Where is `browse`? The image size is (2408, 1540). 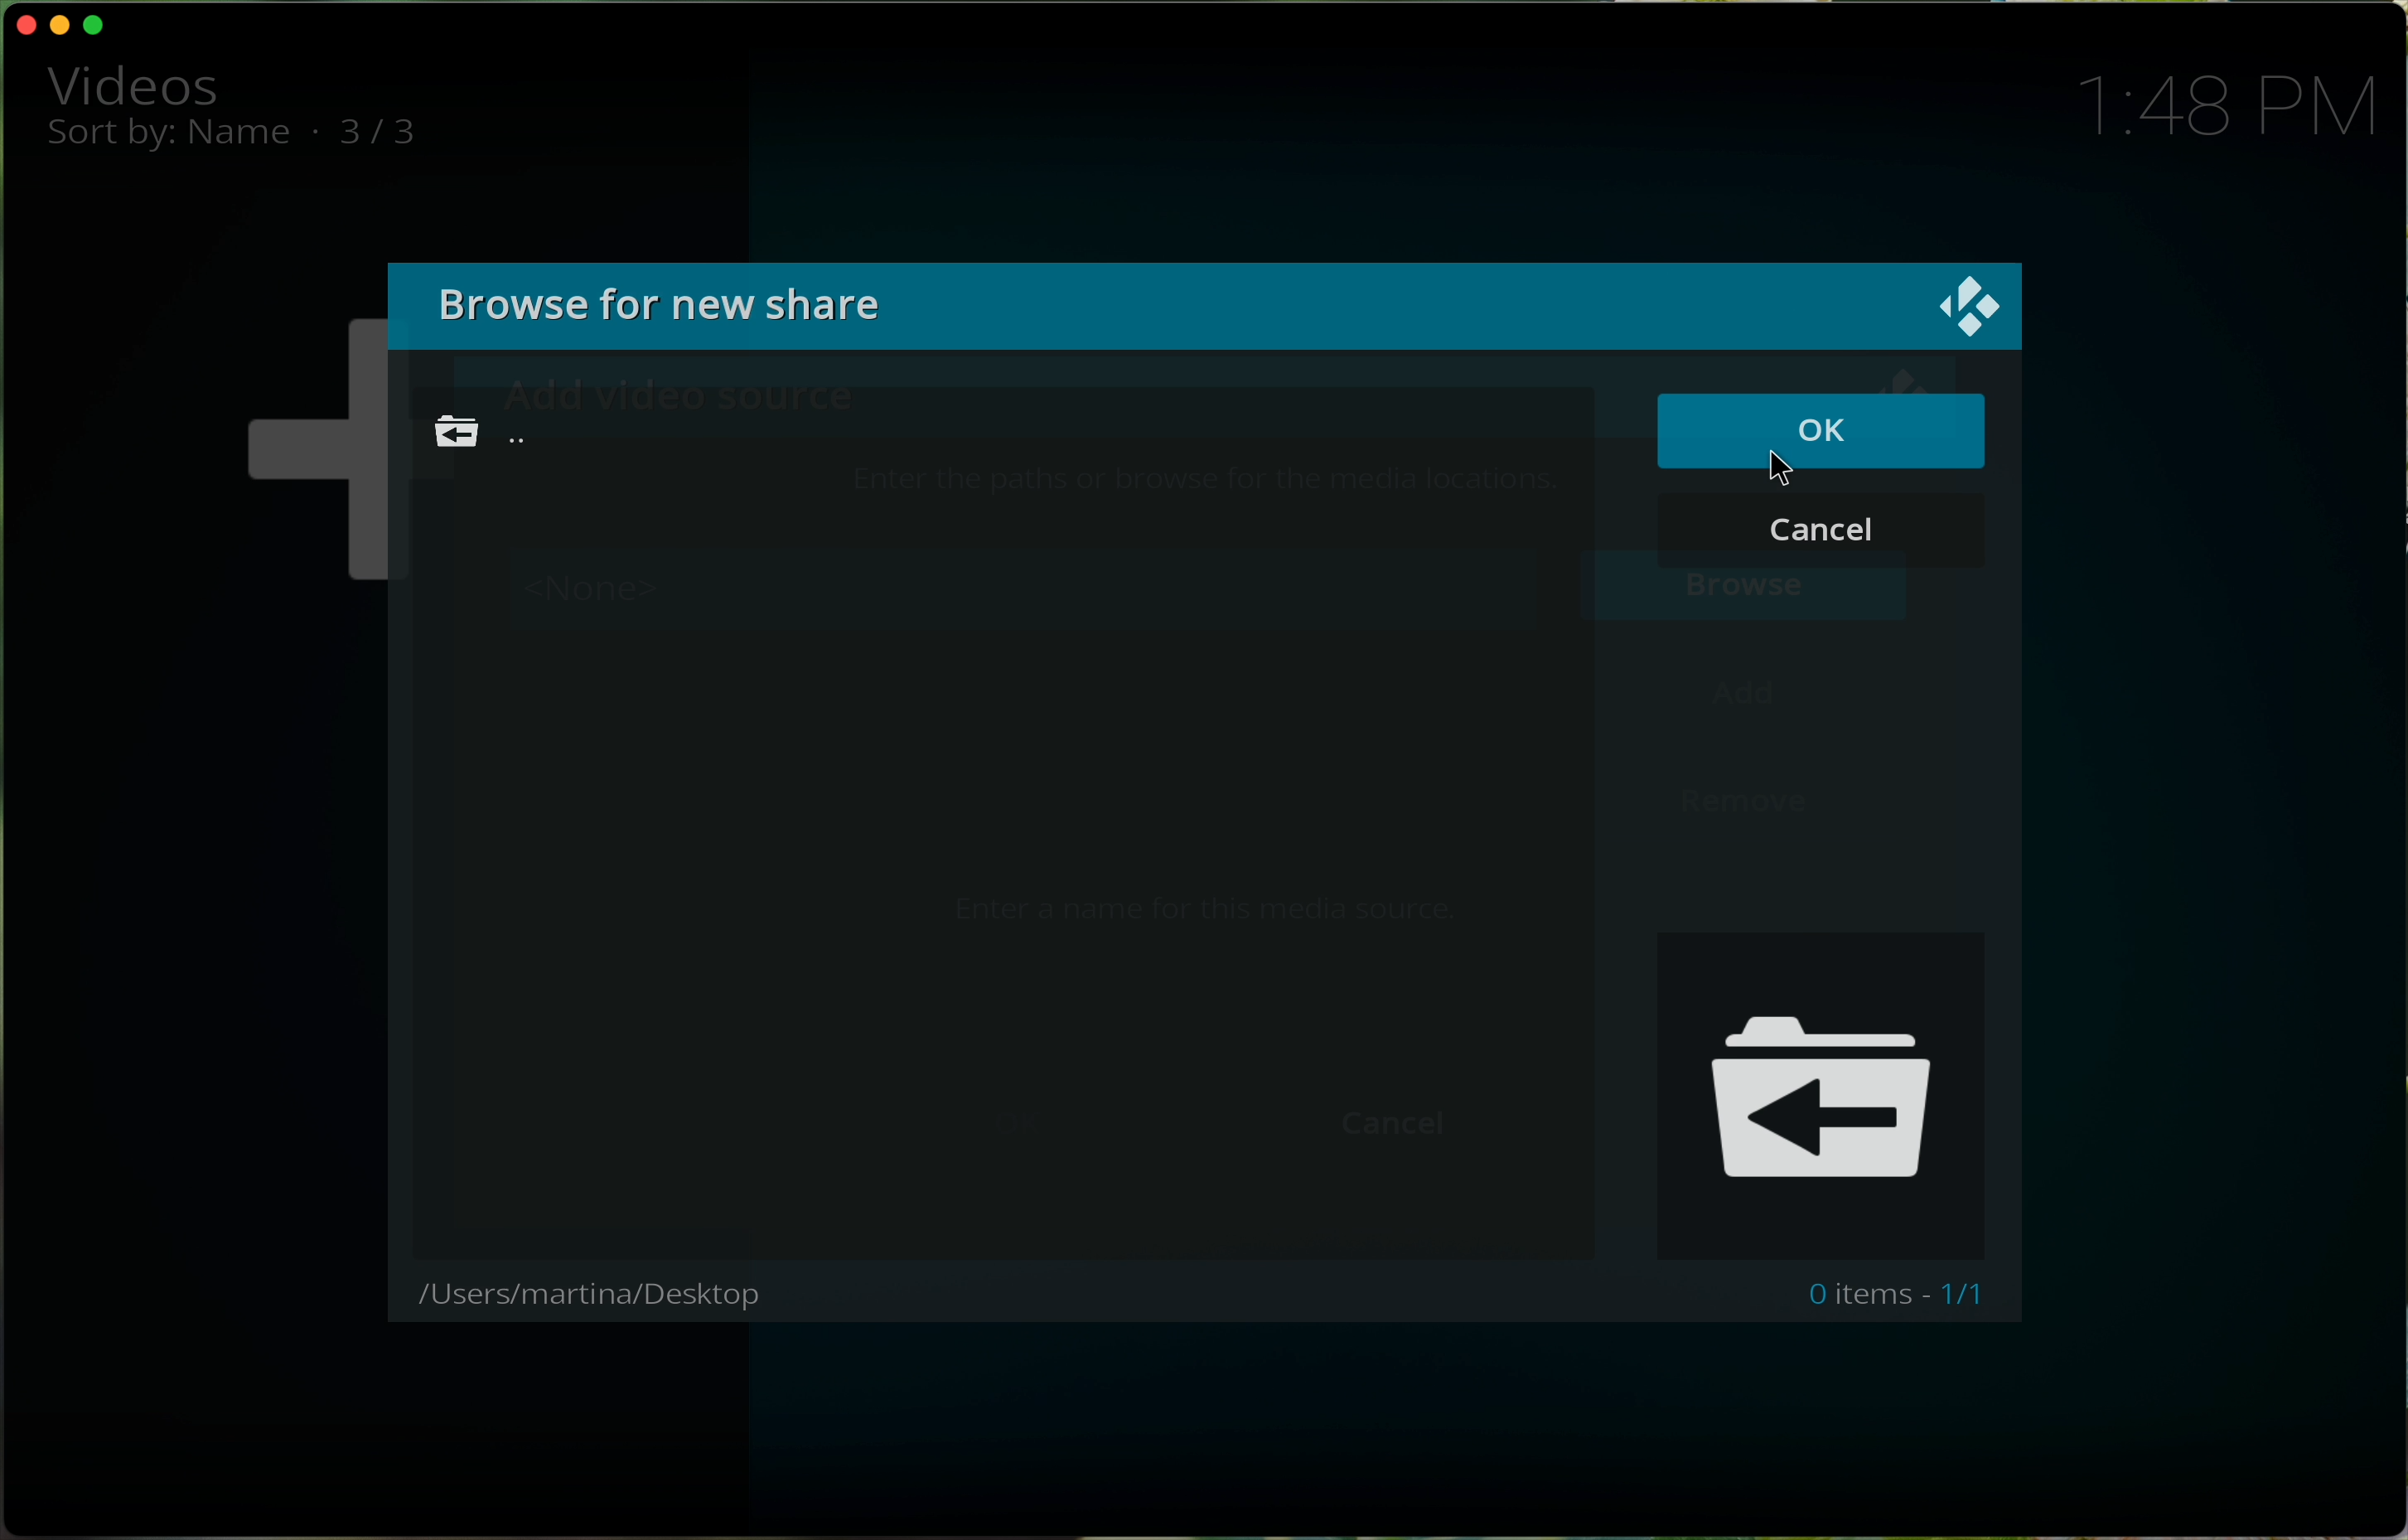
browse is located at coordinates (687, 304).